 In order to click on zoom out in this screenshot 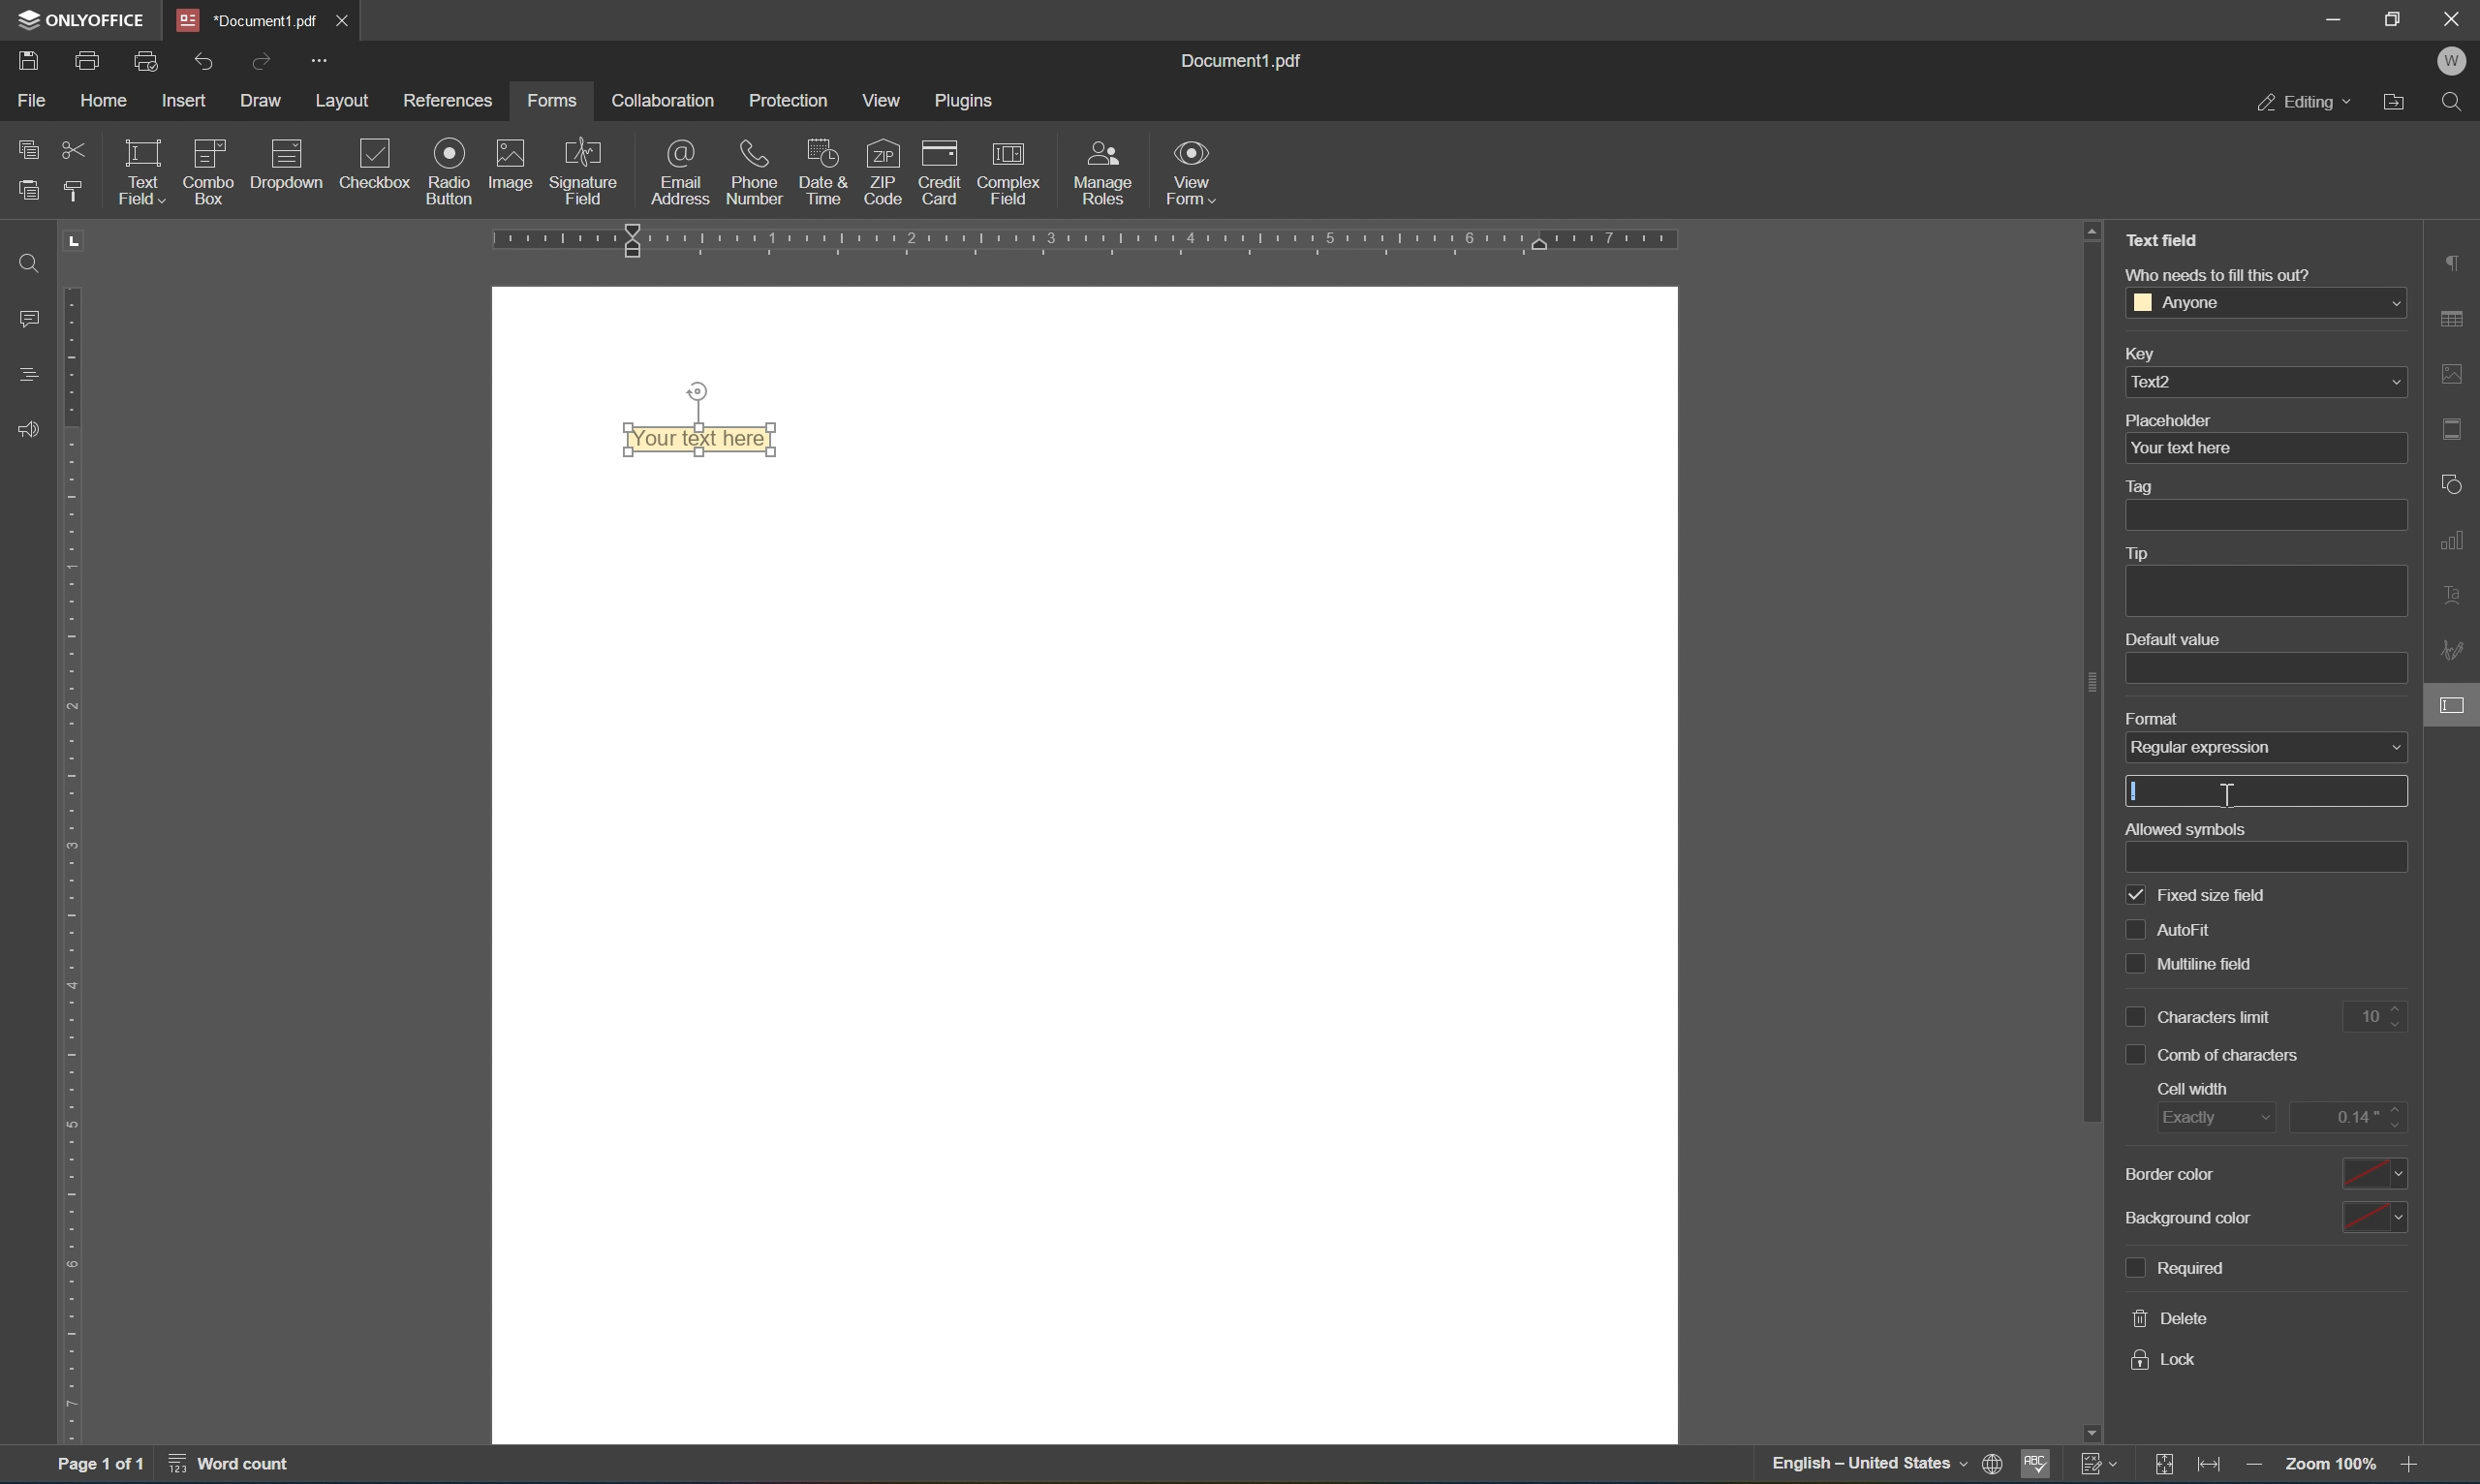, I will do `click(2257, 1466)`.